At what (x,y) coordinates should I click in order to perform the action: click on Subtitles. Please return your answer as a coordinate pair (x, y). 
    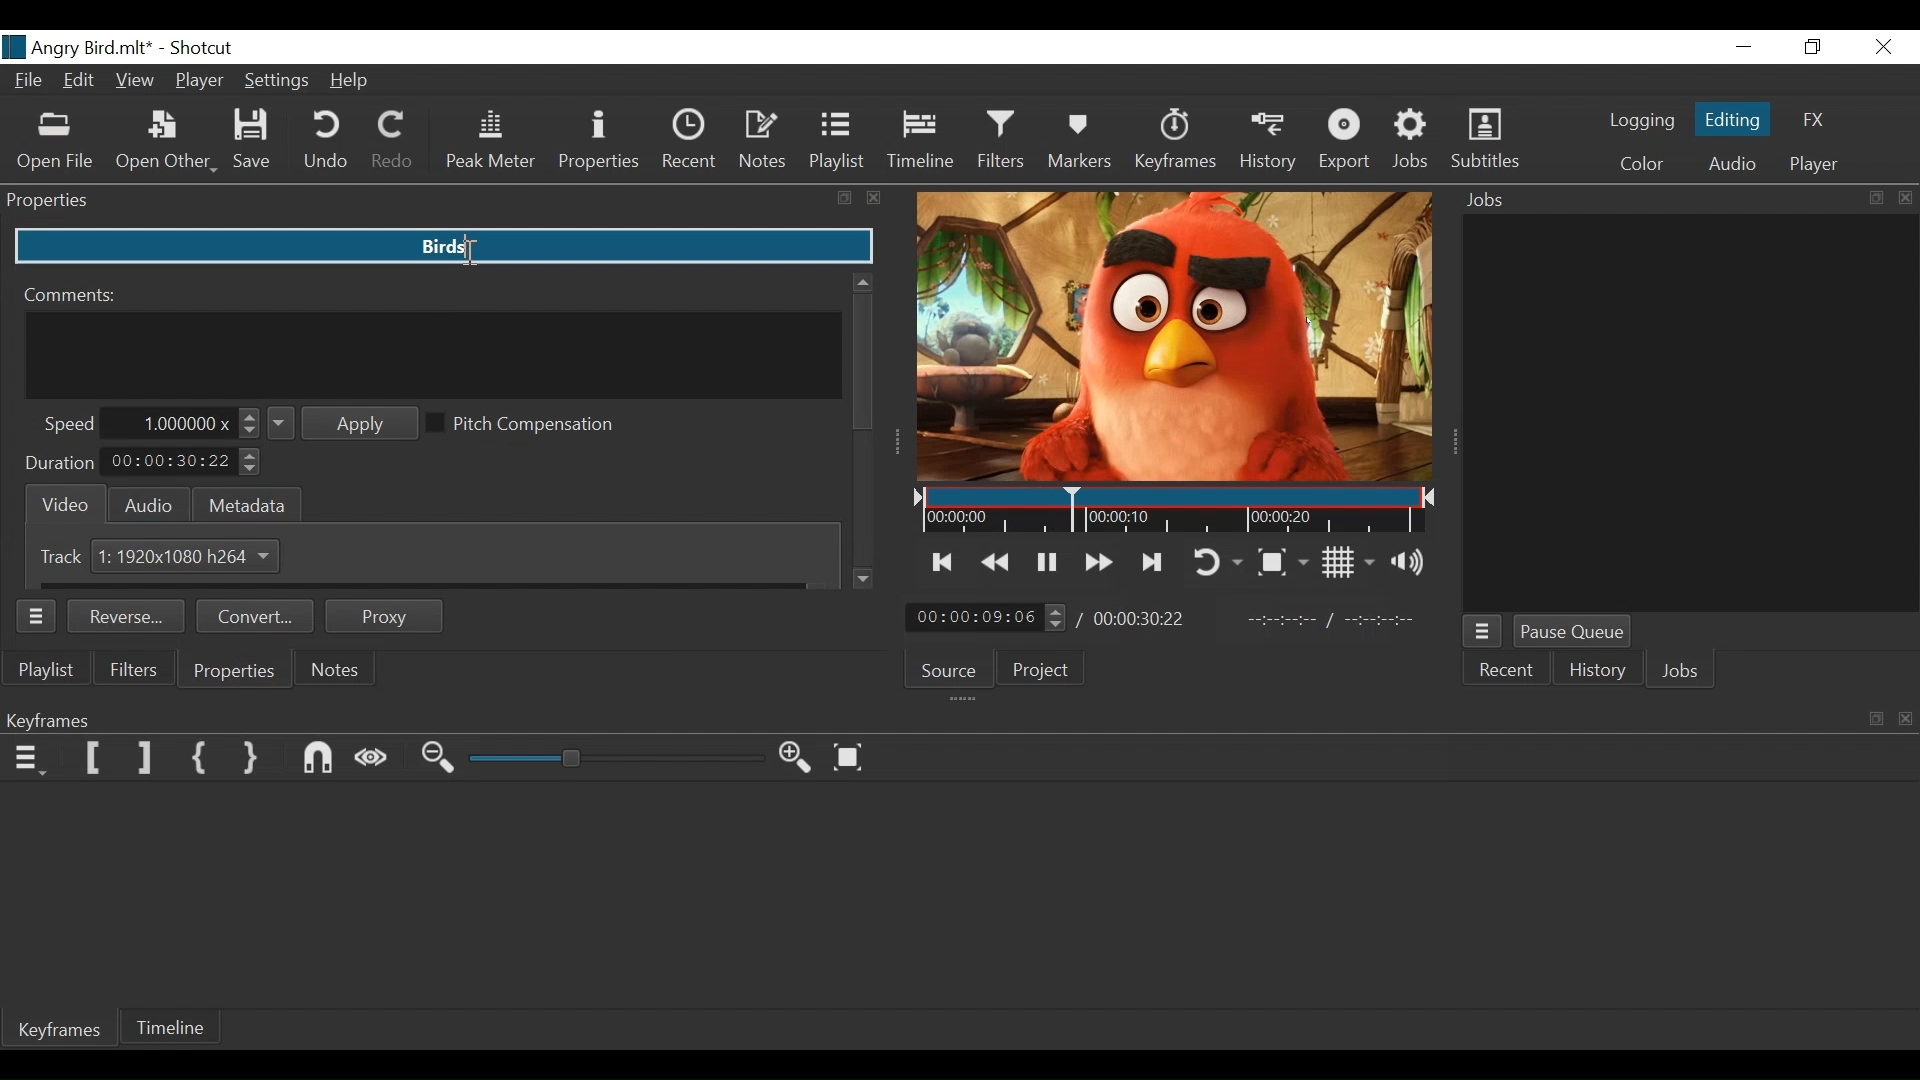
    Looking at the image, I should click on (1485, 140).